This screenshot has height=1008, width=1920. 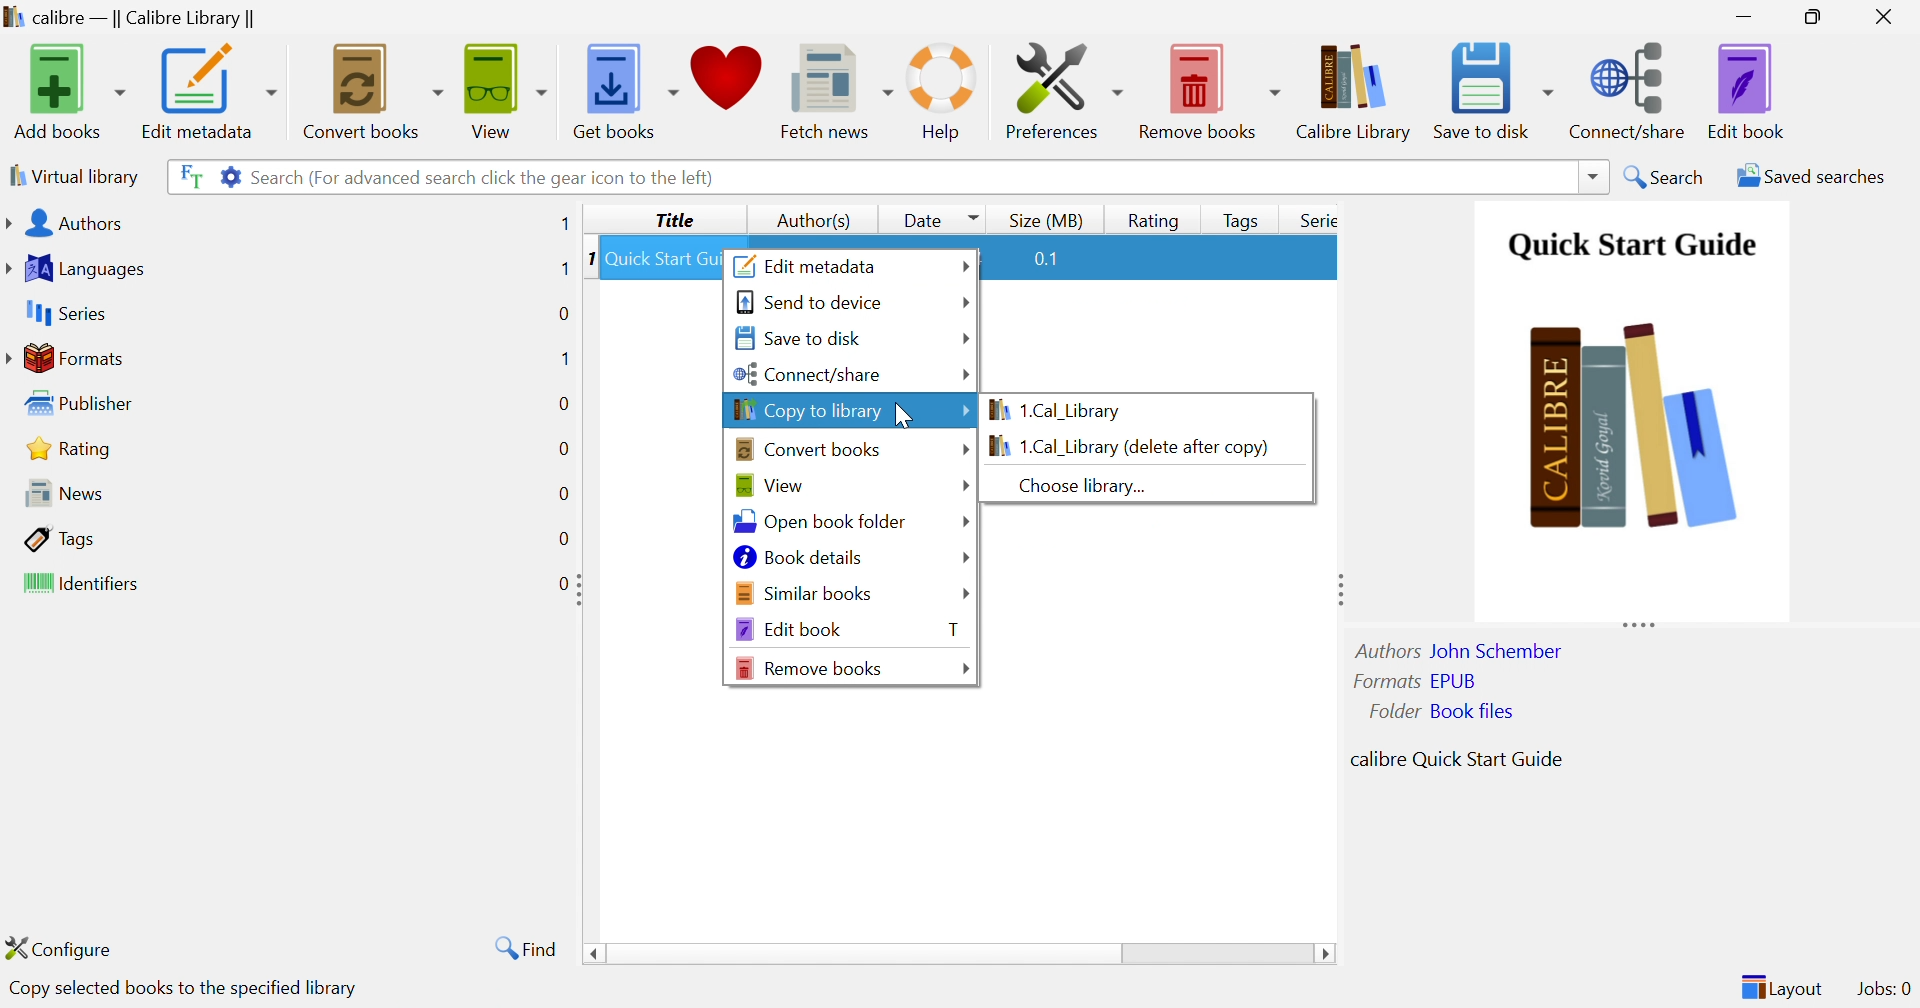 I want to click on 1, so click(x=564, y=224).